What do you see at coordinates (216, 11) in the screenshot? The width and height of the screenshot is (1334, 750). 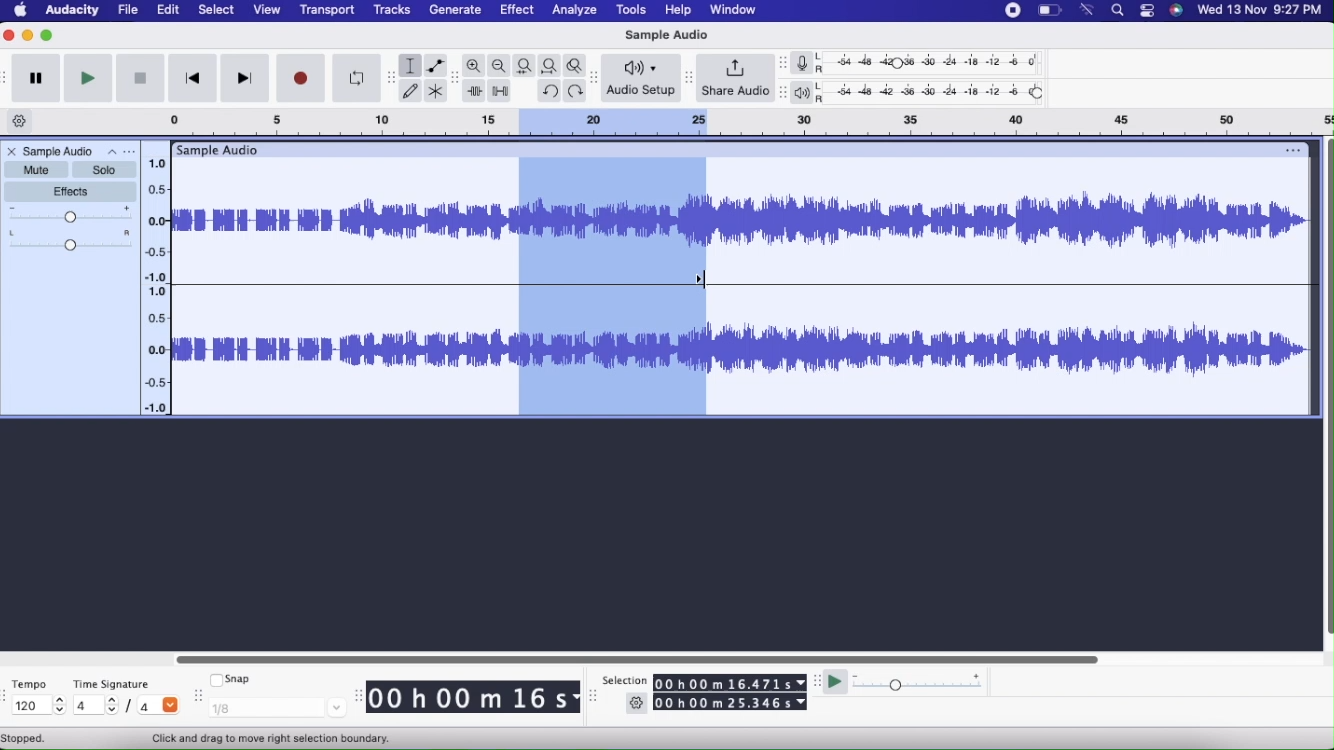 I see `select` at bounding box center [216, 11].